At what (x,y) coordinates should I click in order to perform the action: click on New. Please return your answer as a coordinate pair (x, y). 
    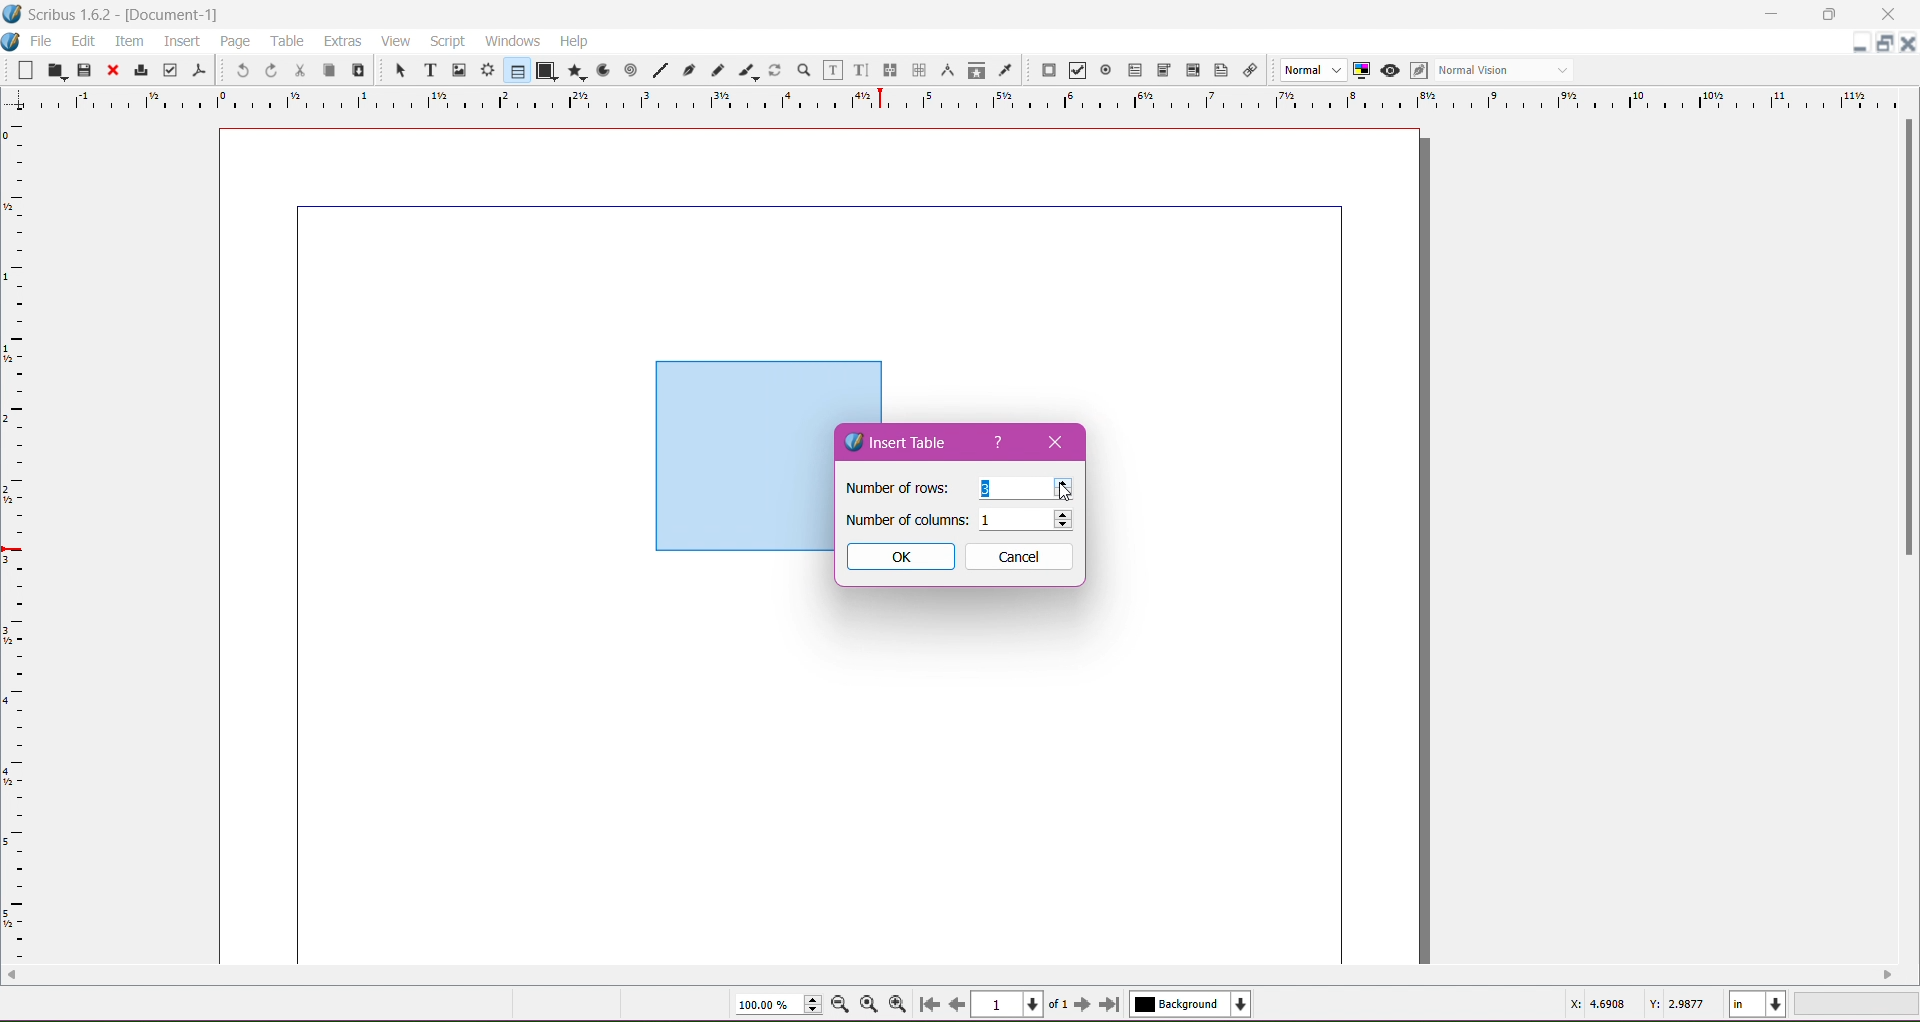
    Looking at the image, I should click on (28, 69).